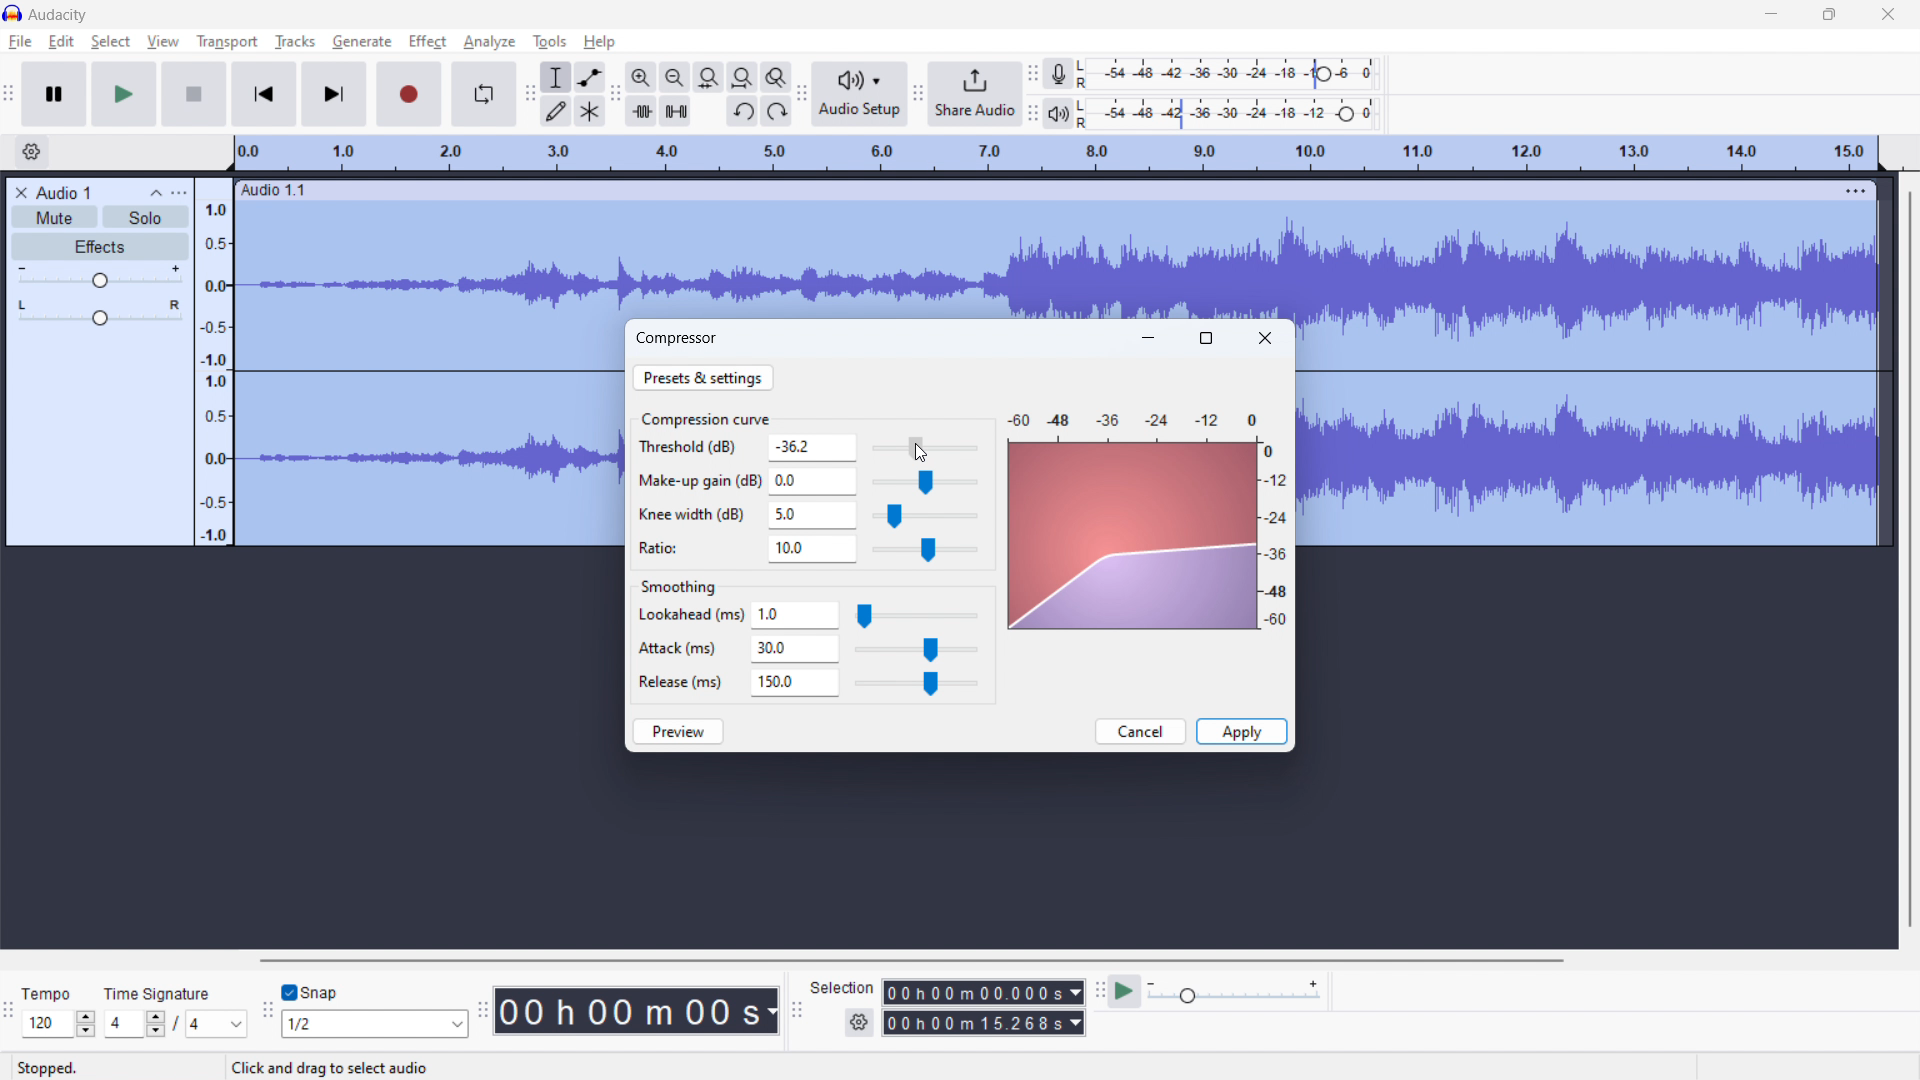  What do you see at coordinates (19, 43) in the screenshot?
I see `file` at bounding box center [19, 43].